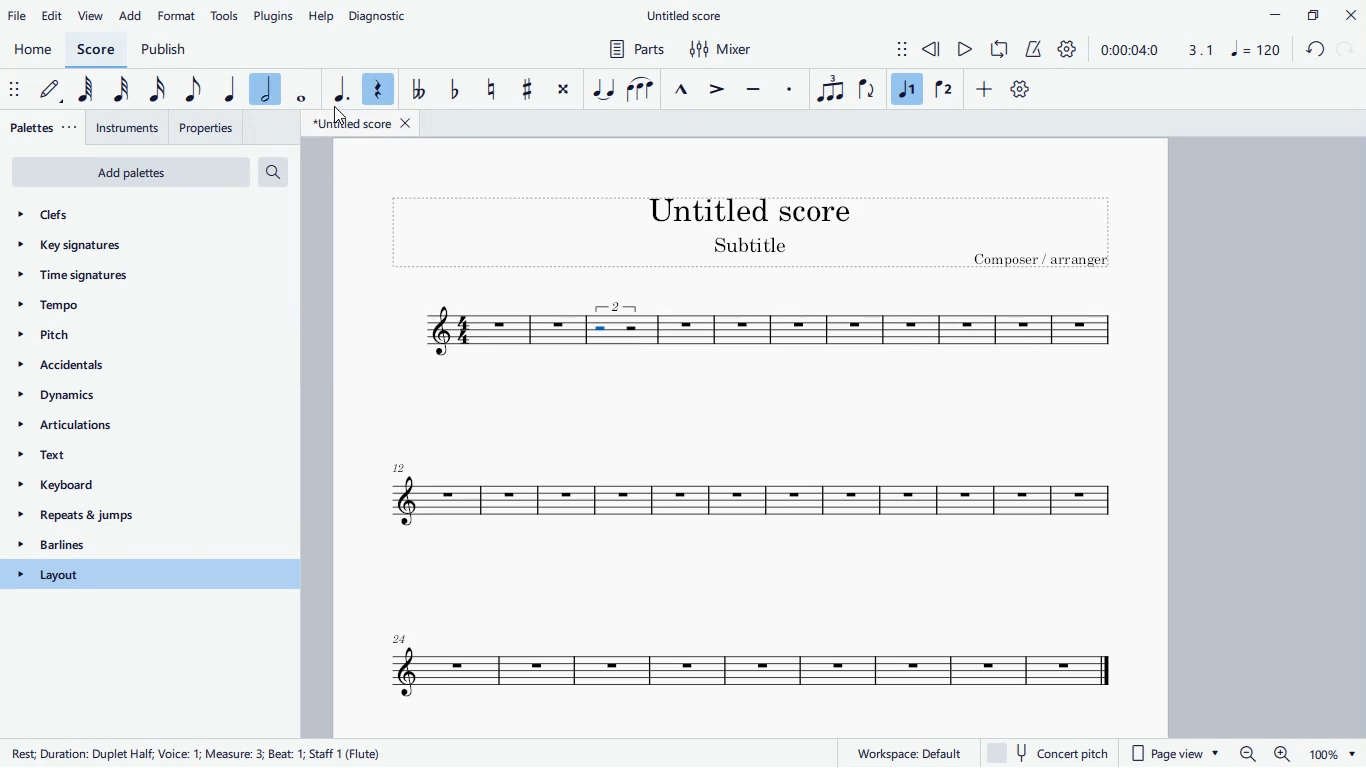 The image size is (1366, 768). Describe the element at coordinates (338, 89) in the screenshot. I see `augmentation dot` at that location.